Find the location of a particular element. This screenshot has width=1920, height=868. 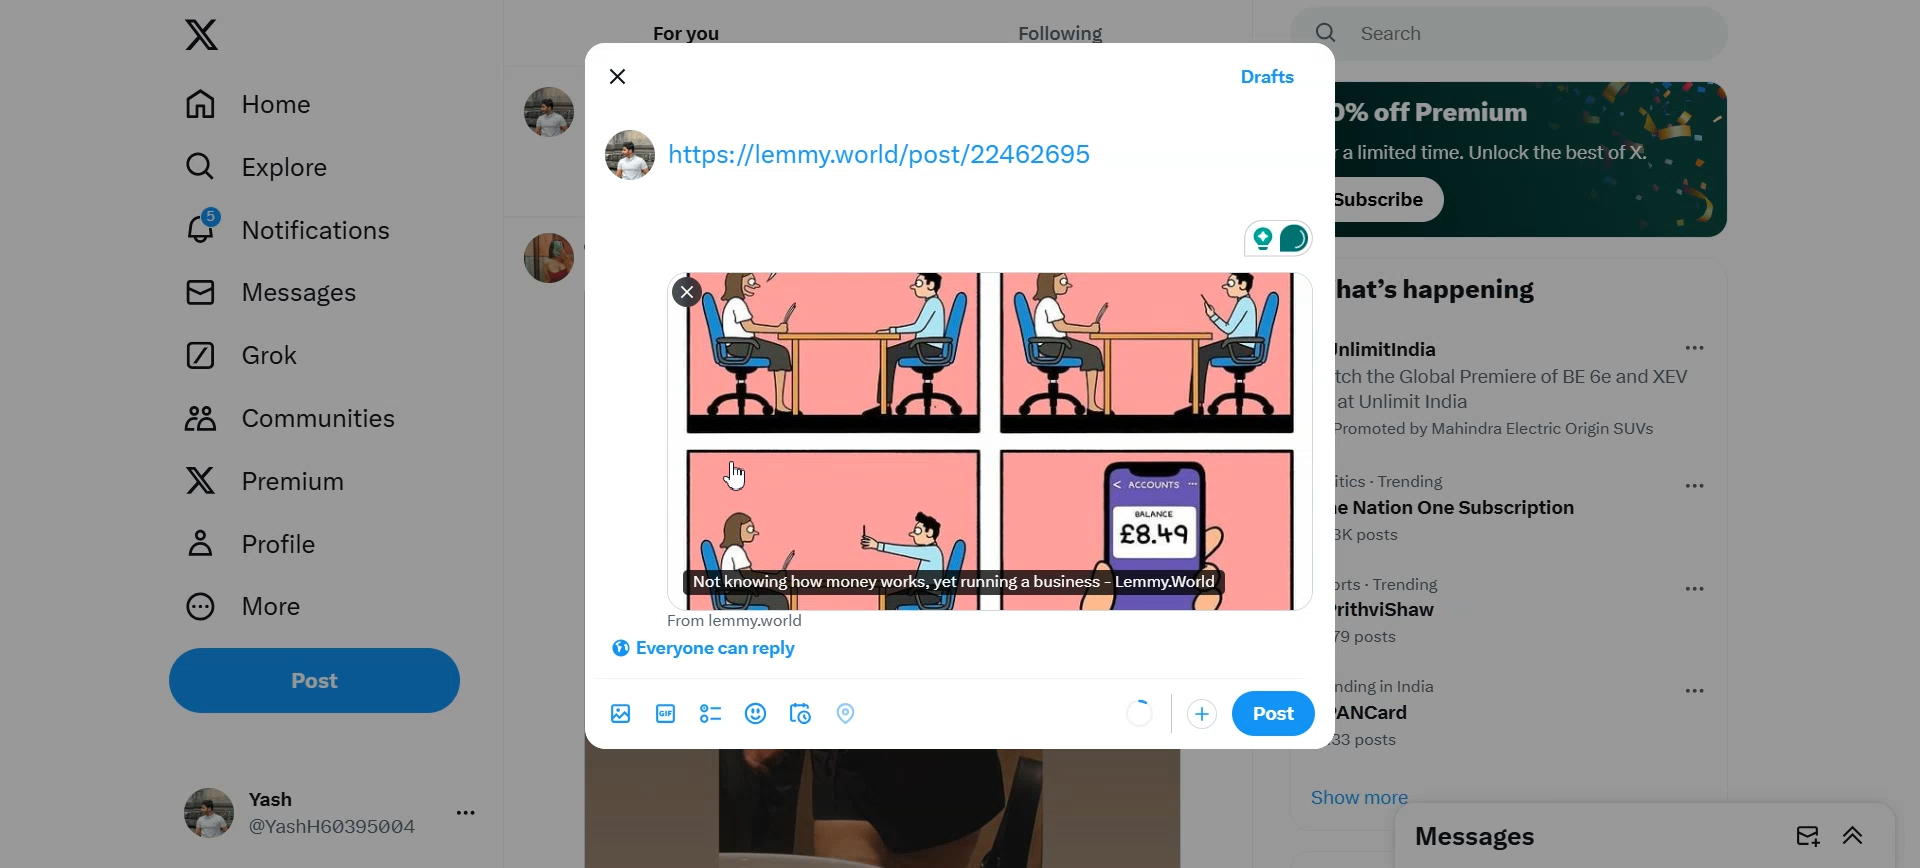

options is located at coordinates (1708, 690).